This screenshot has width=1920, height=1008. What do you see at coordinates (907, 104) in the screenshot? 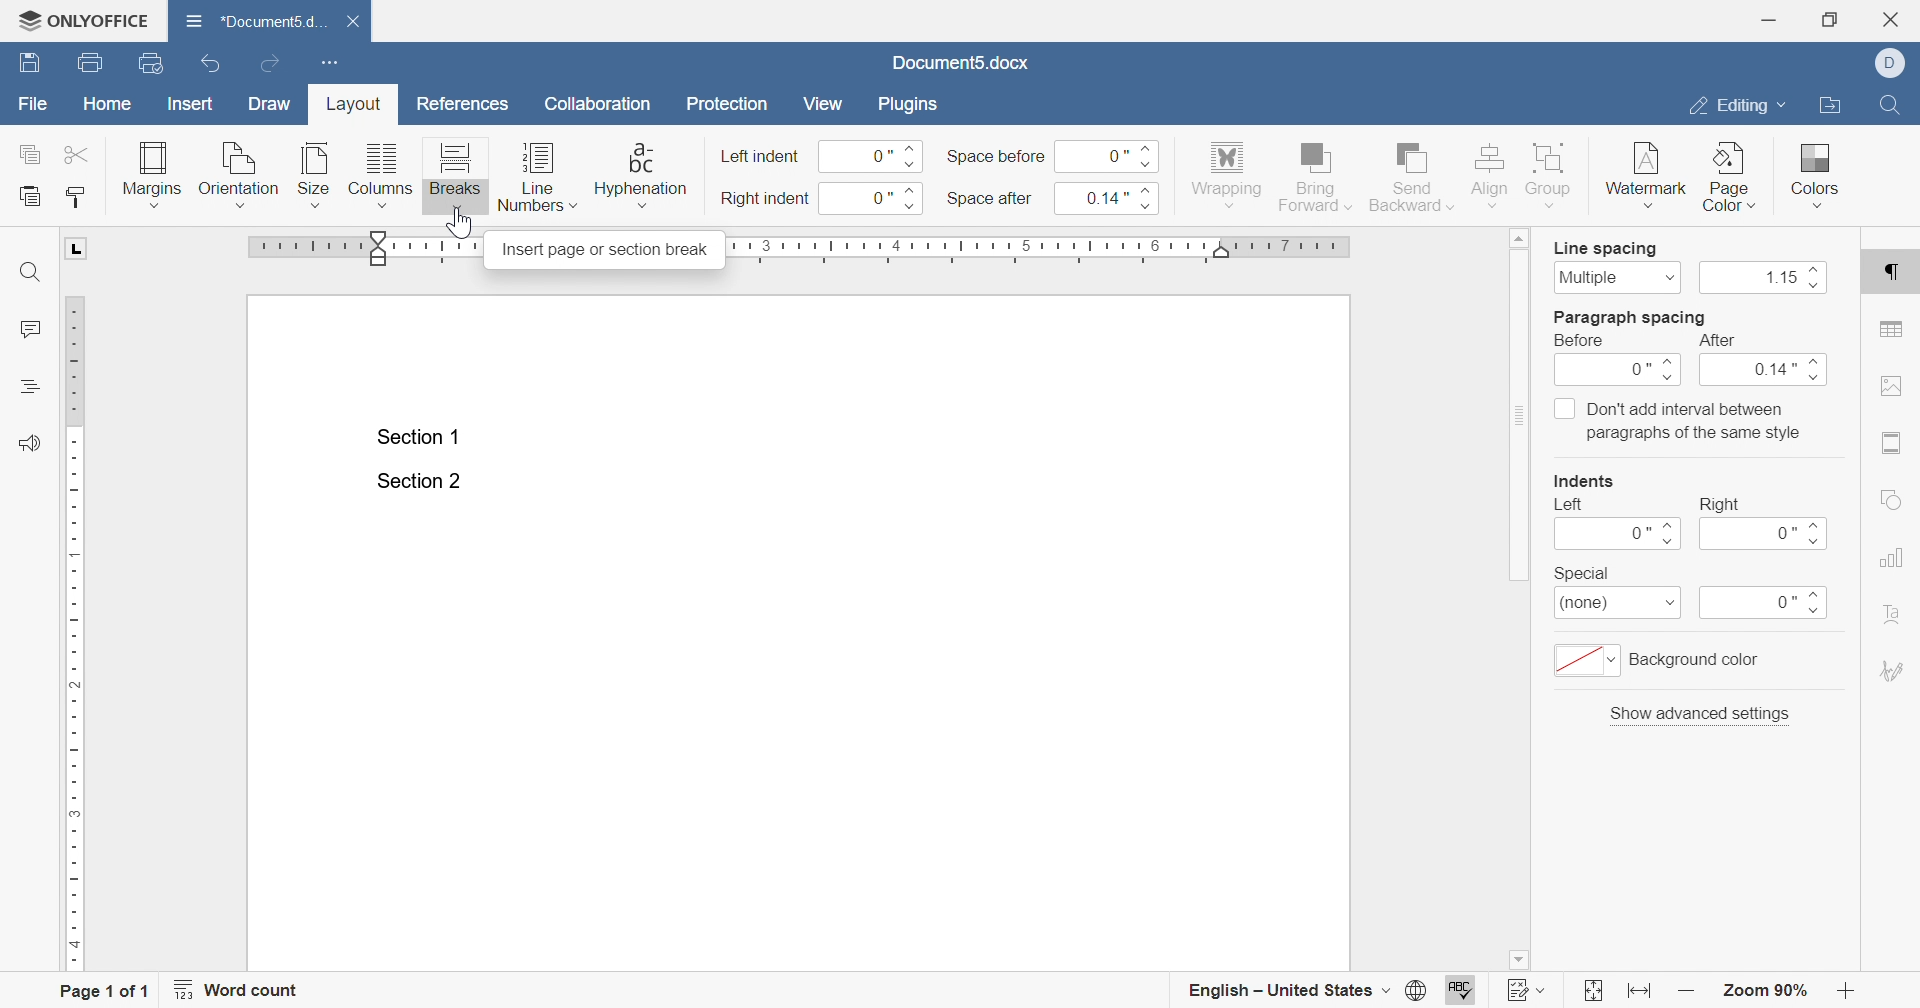
I see `plugins` at bounding box center [907, 104].